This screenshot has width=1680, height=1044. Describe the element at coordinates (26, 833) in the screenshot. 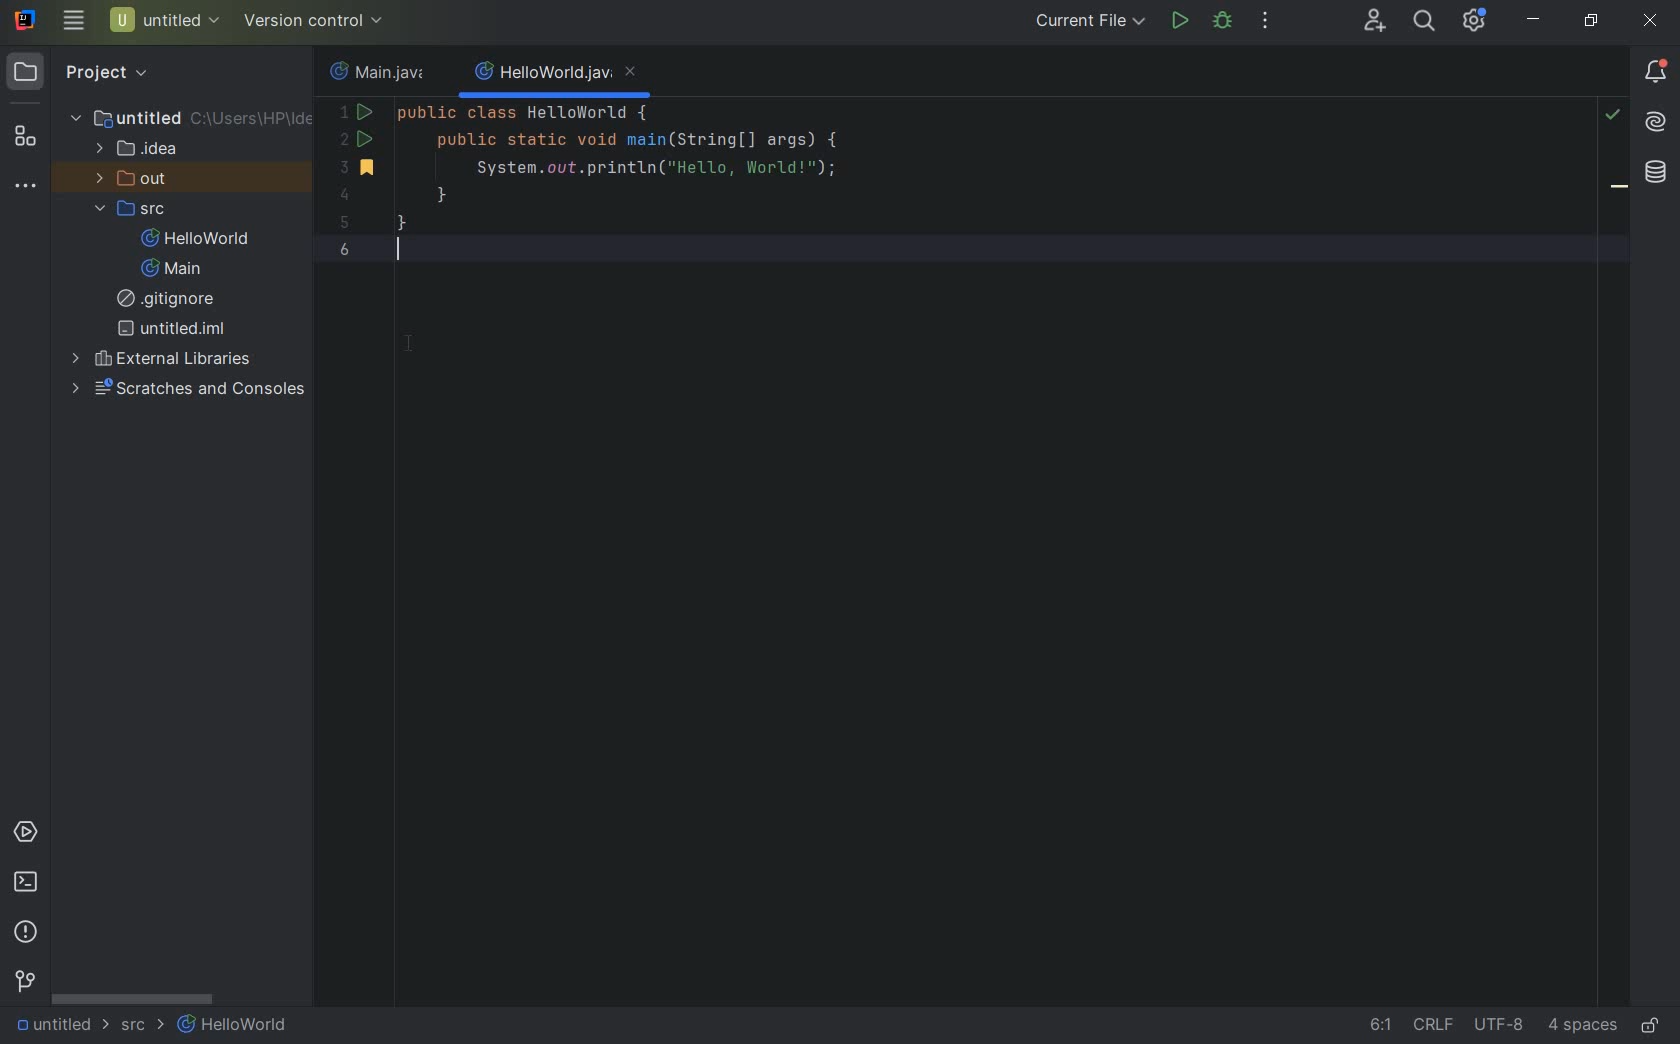

I see `services` at that location.